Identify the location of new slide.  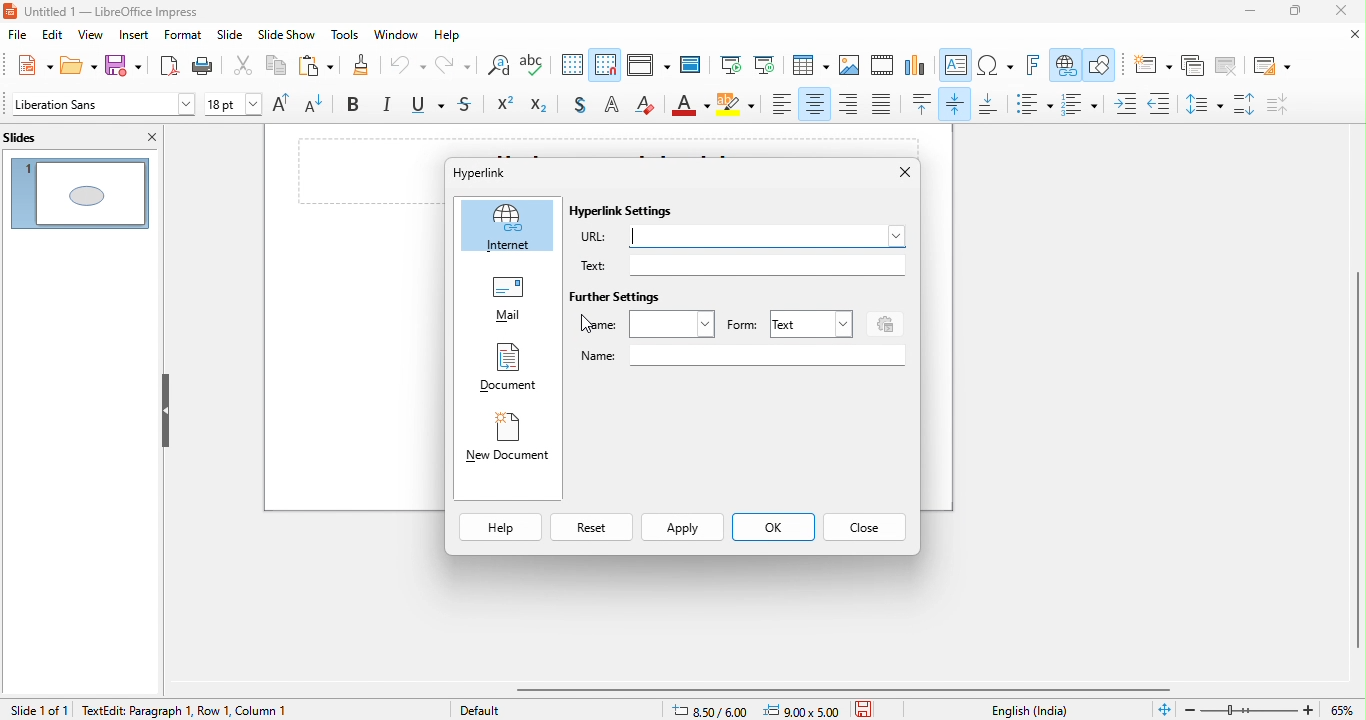
(1150, 65).